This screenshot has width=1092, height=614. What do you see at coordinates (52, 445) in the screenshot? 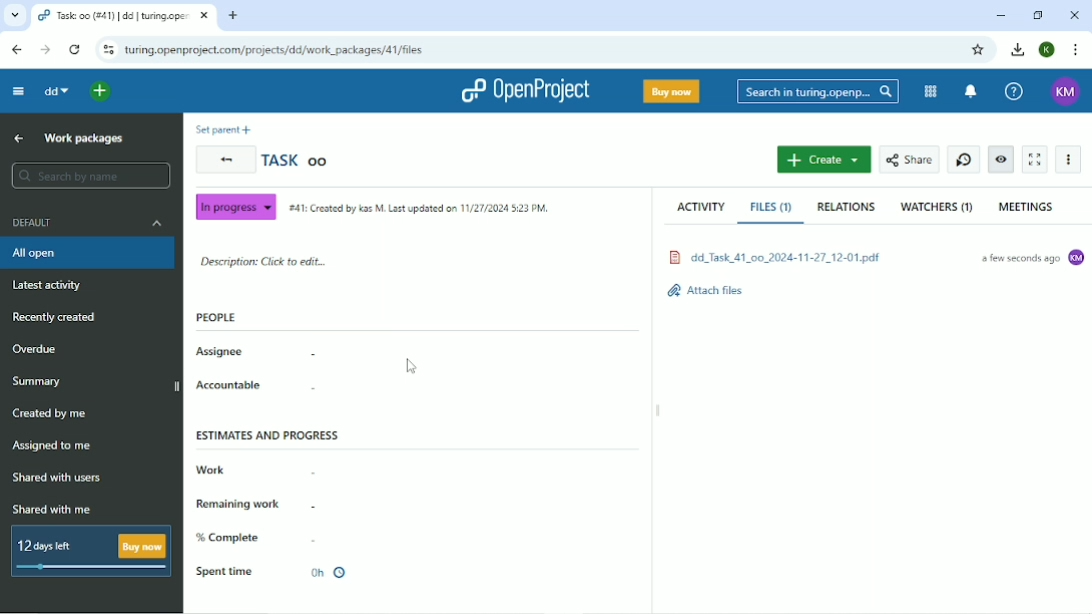
I see `Assigned to me` at bounding box center [52, 445].